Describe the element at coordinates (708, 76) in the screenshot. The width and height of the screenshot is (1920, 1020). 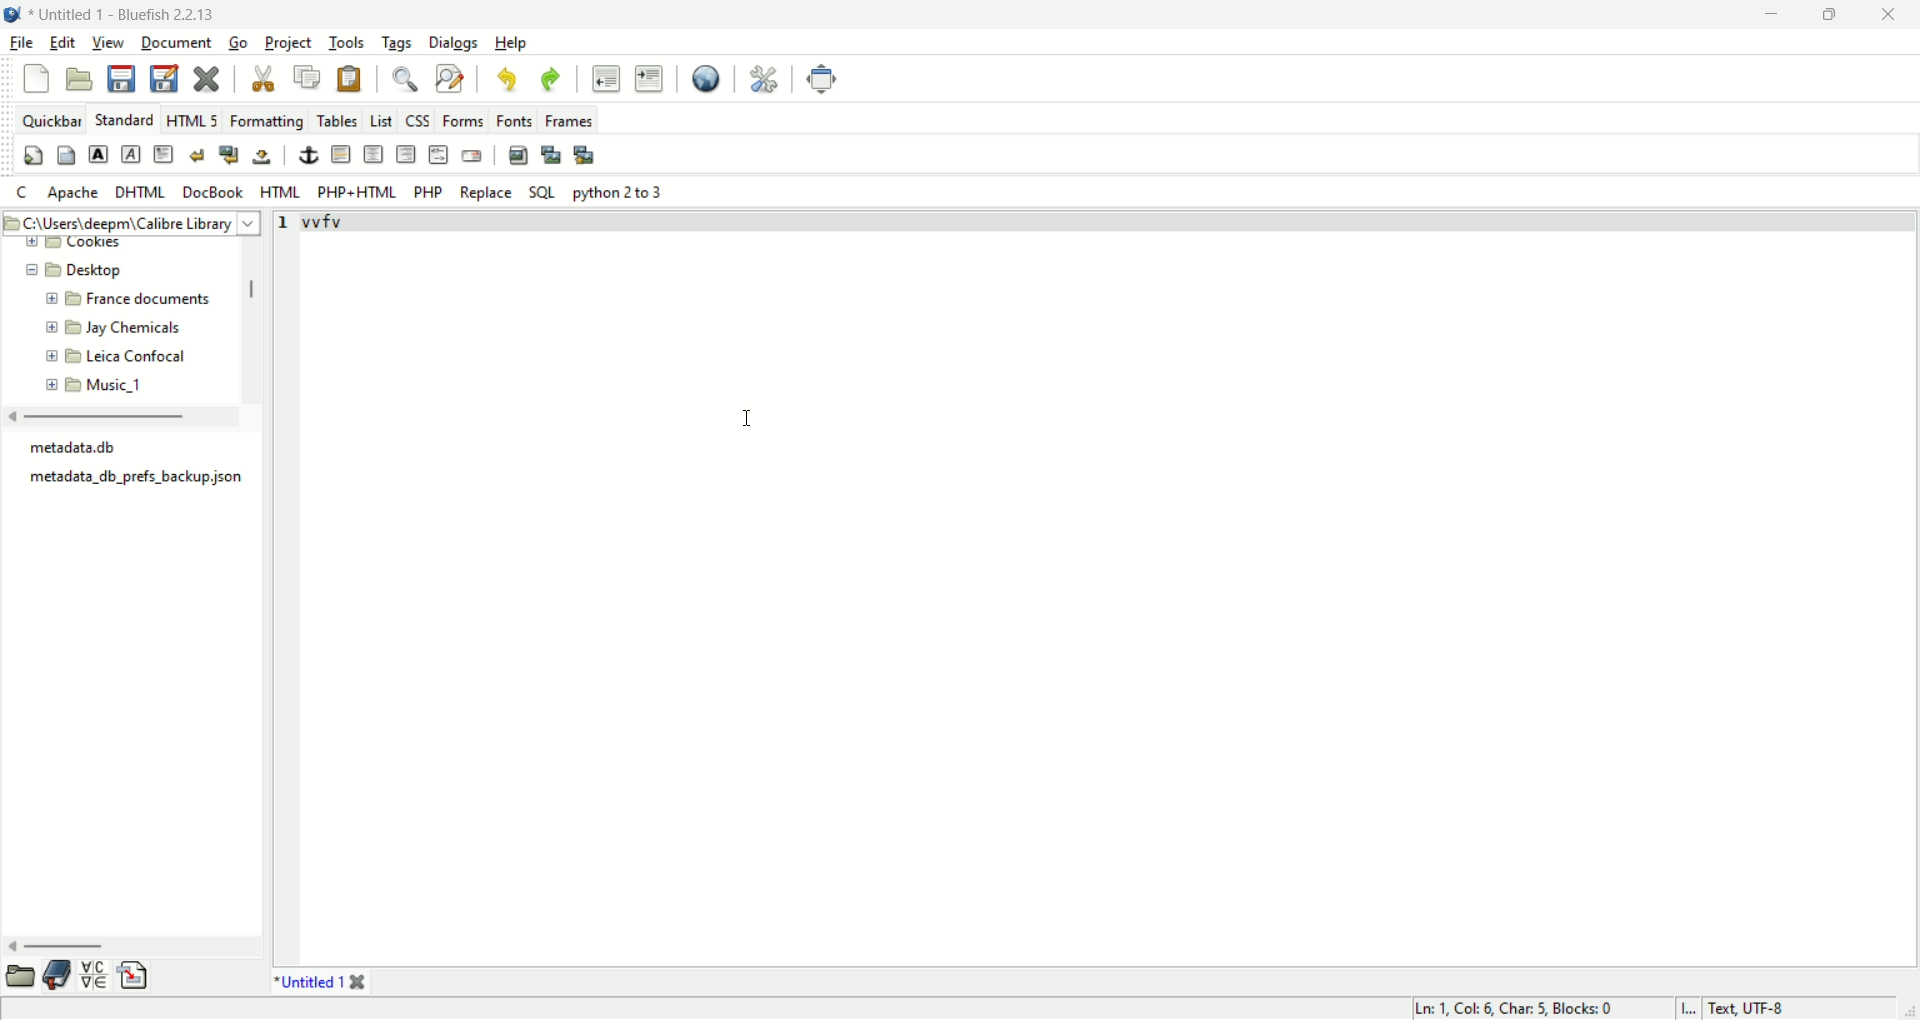
I see `preview in browser` at that location.